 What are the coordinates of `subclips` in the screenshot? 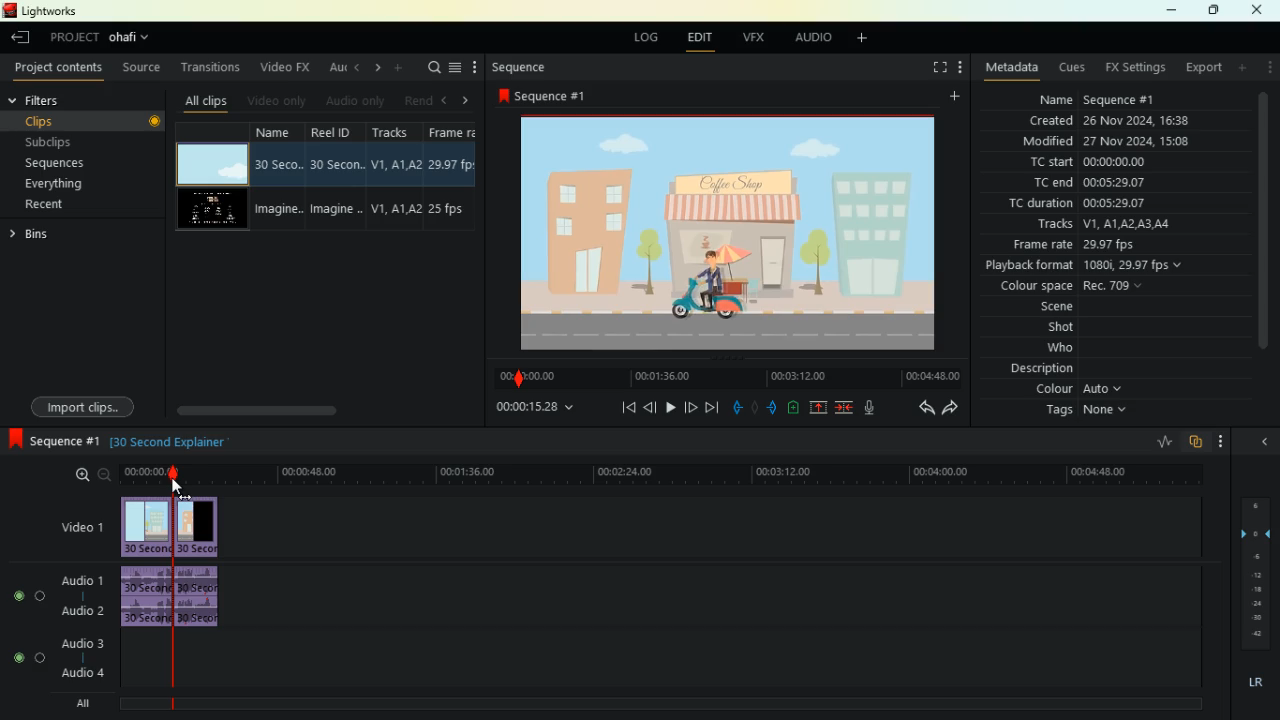 It's located at (75, 142).